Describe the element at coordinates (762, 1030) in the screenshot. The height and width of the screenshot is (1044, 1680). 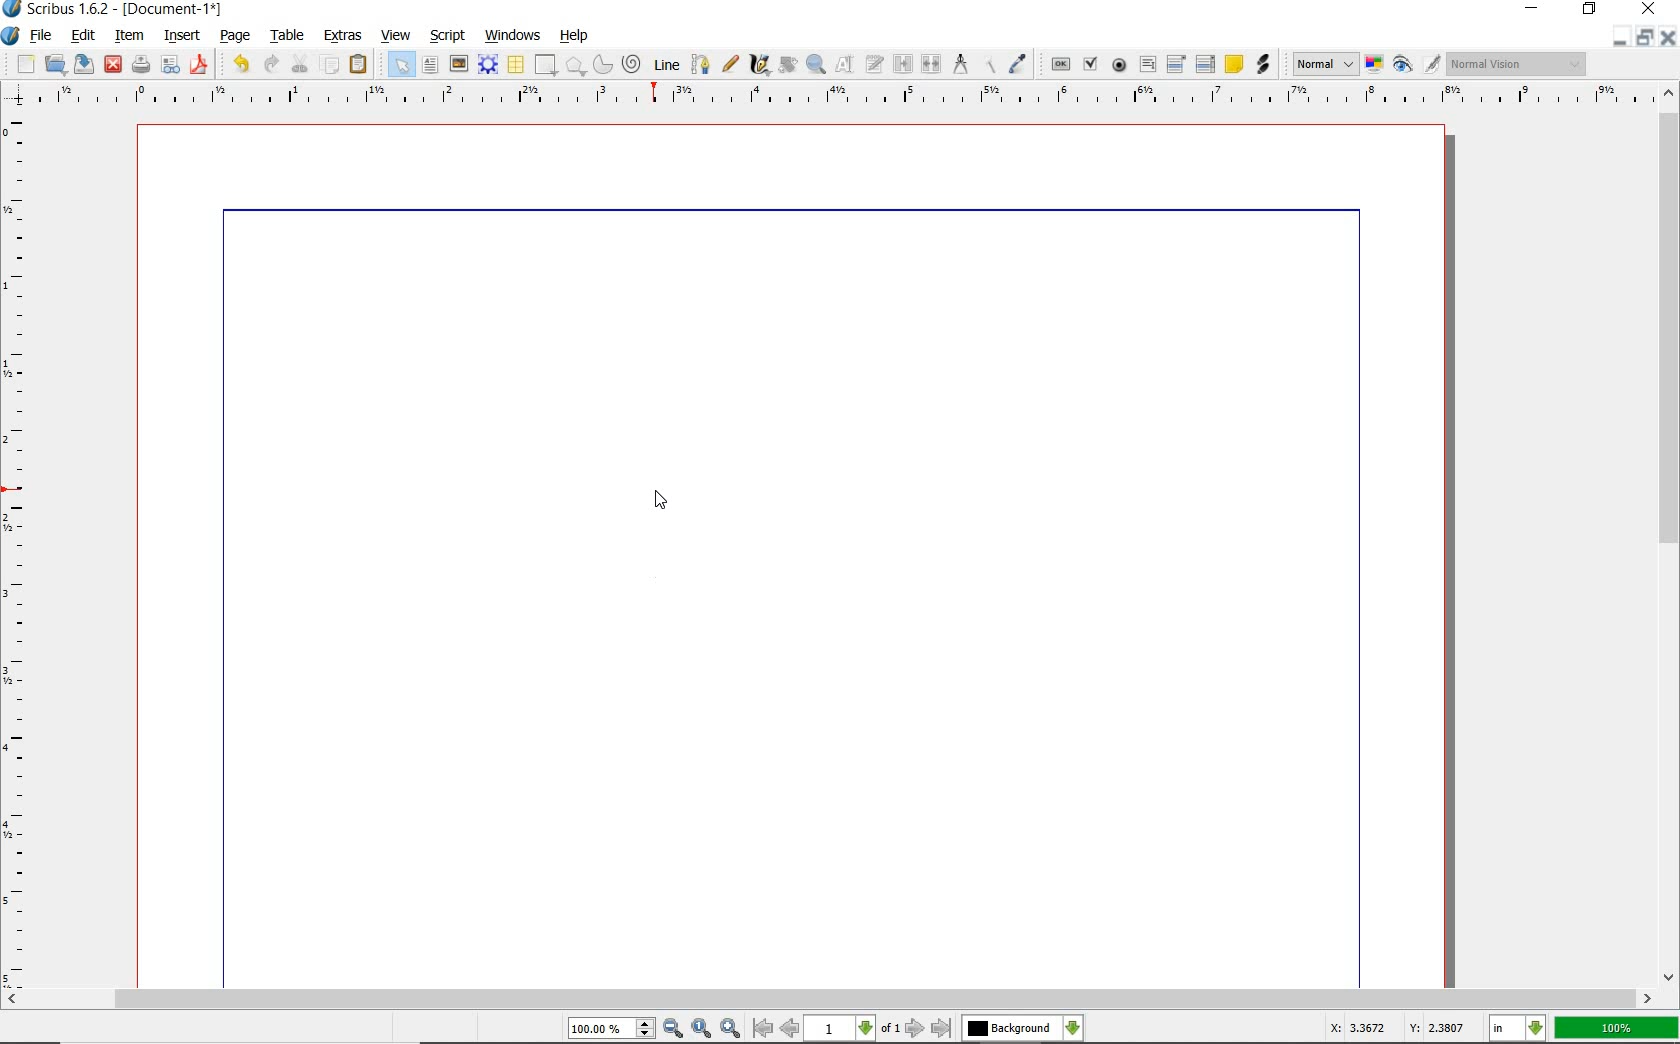
I see `First Page` at that location.